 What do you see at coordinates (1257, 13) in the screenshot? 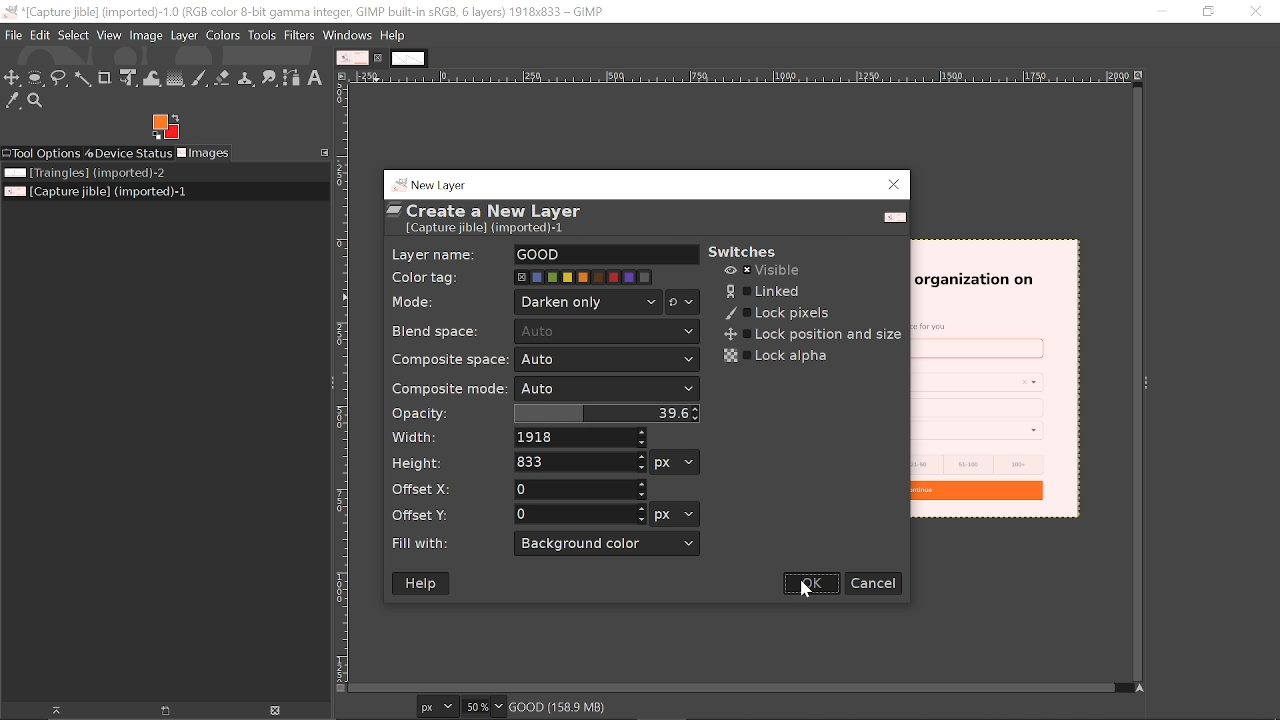
I see `Close` at bounding box center [1257, 13].